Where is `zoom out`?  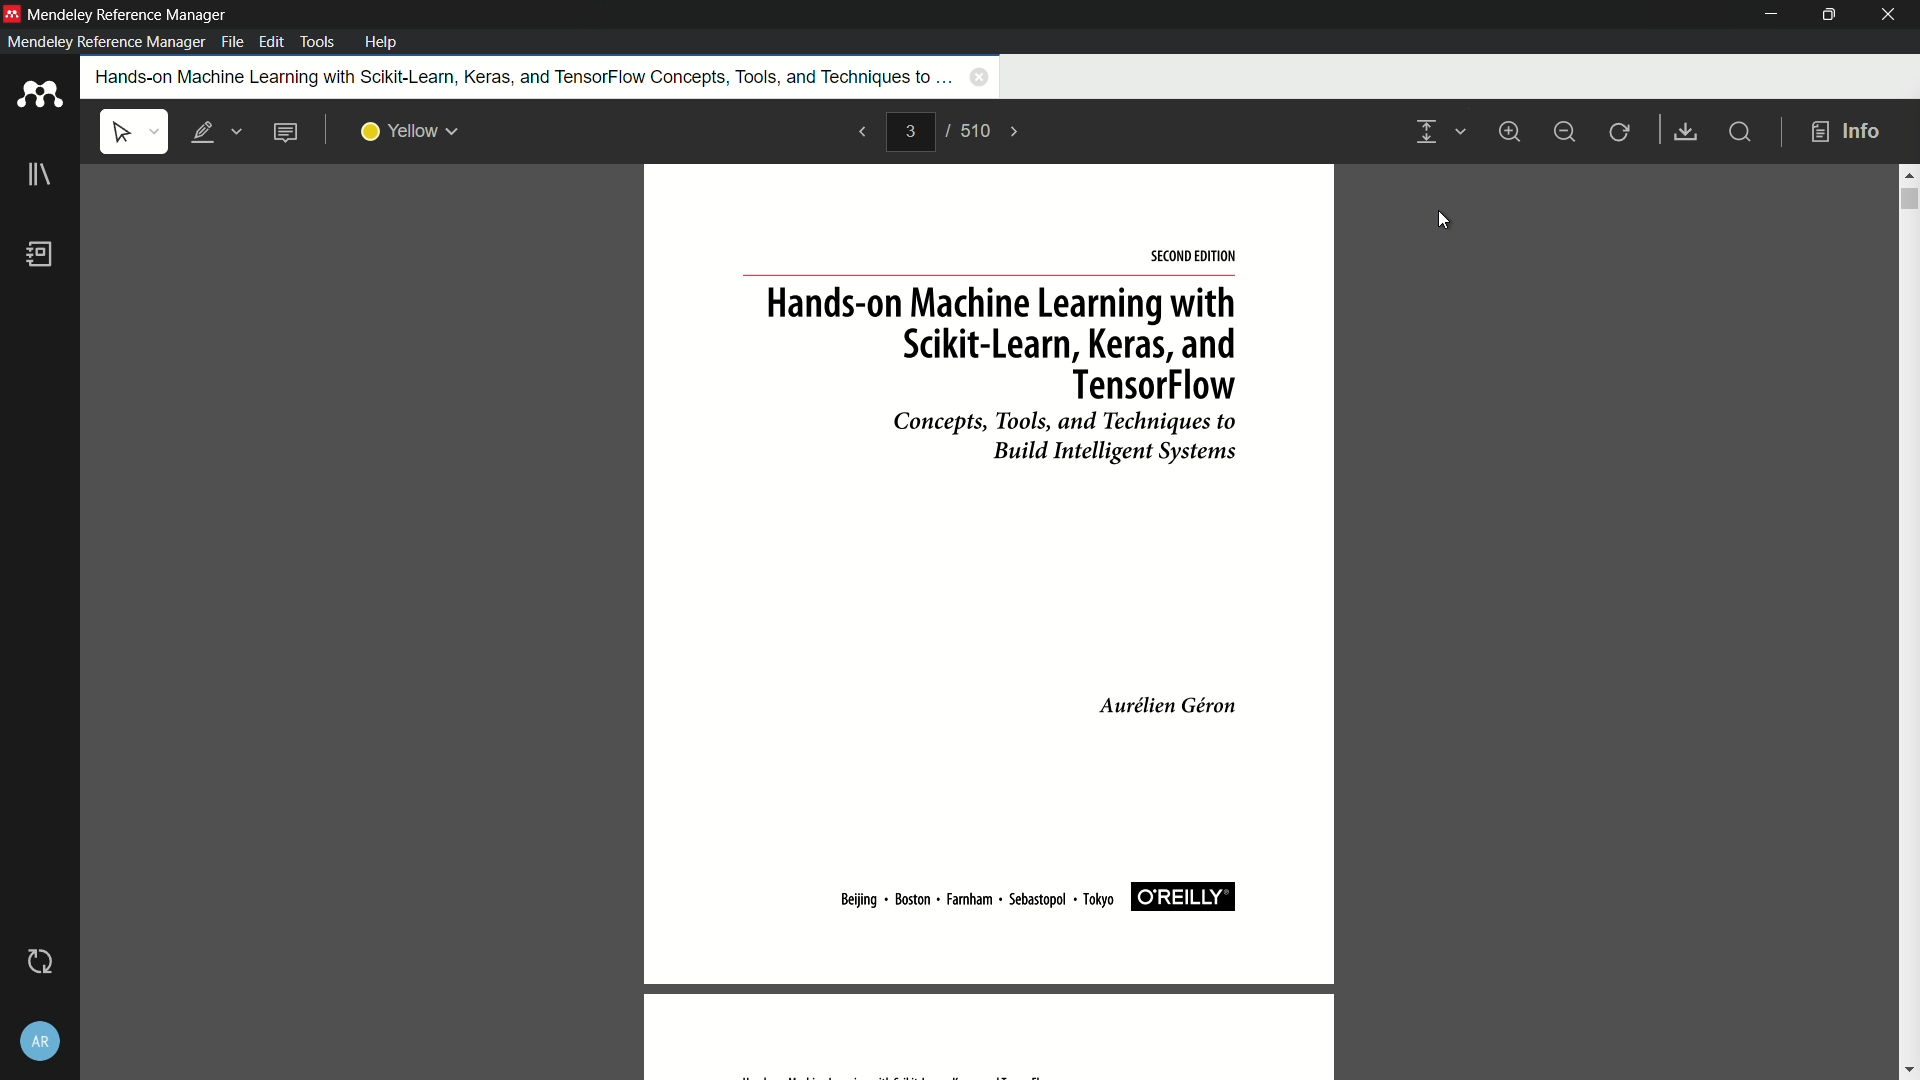 zoom out is located at coordinates (1564, 133).